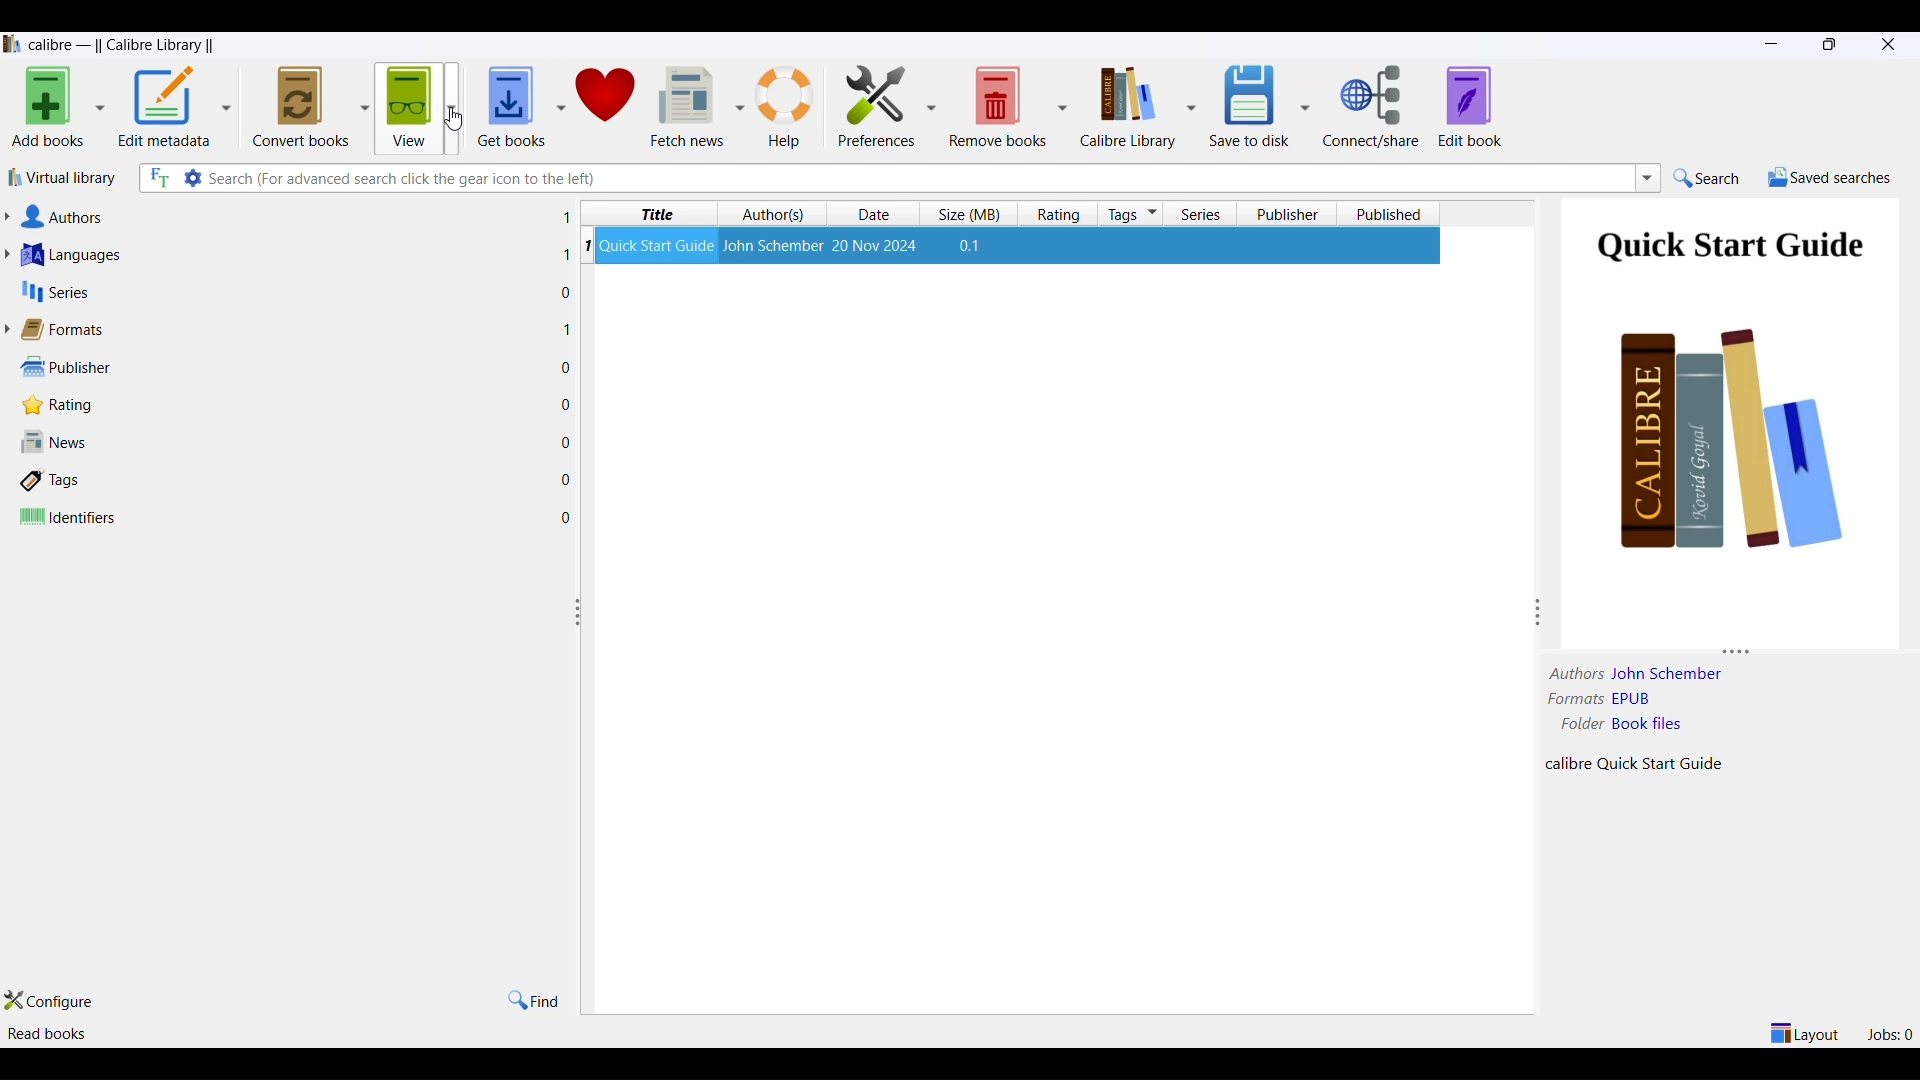  I want to click on calibre library, so click(1126, 107).